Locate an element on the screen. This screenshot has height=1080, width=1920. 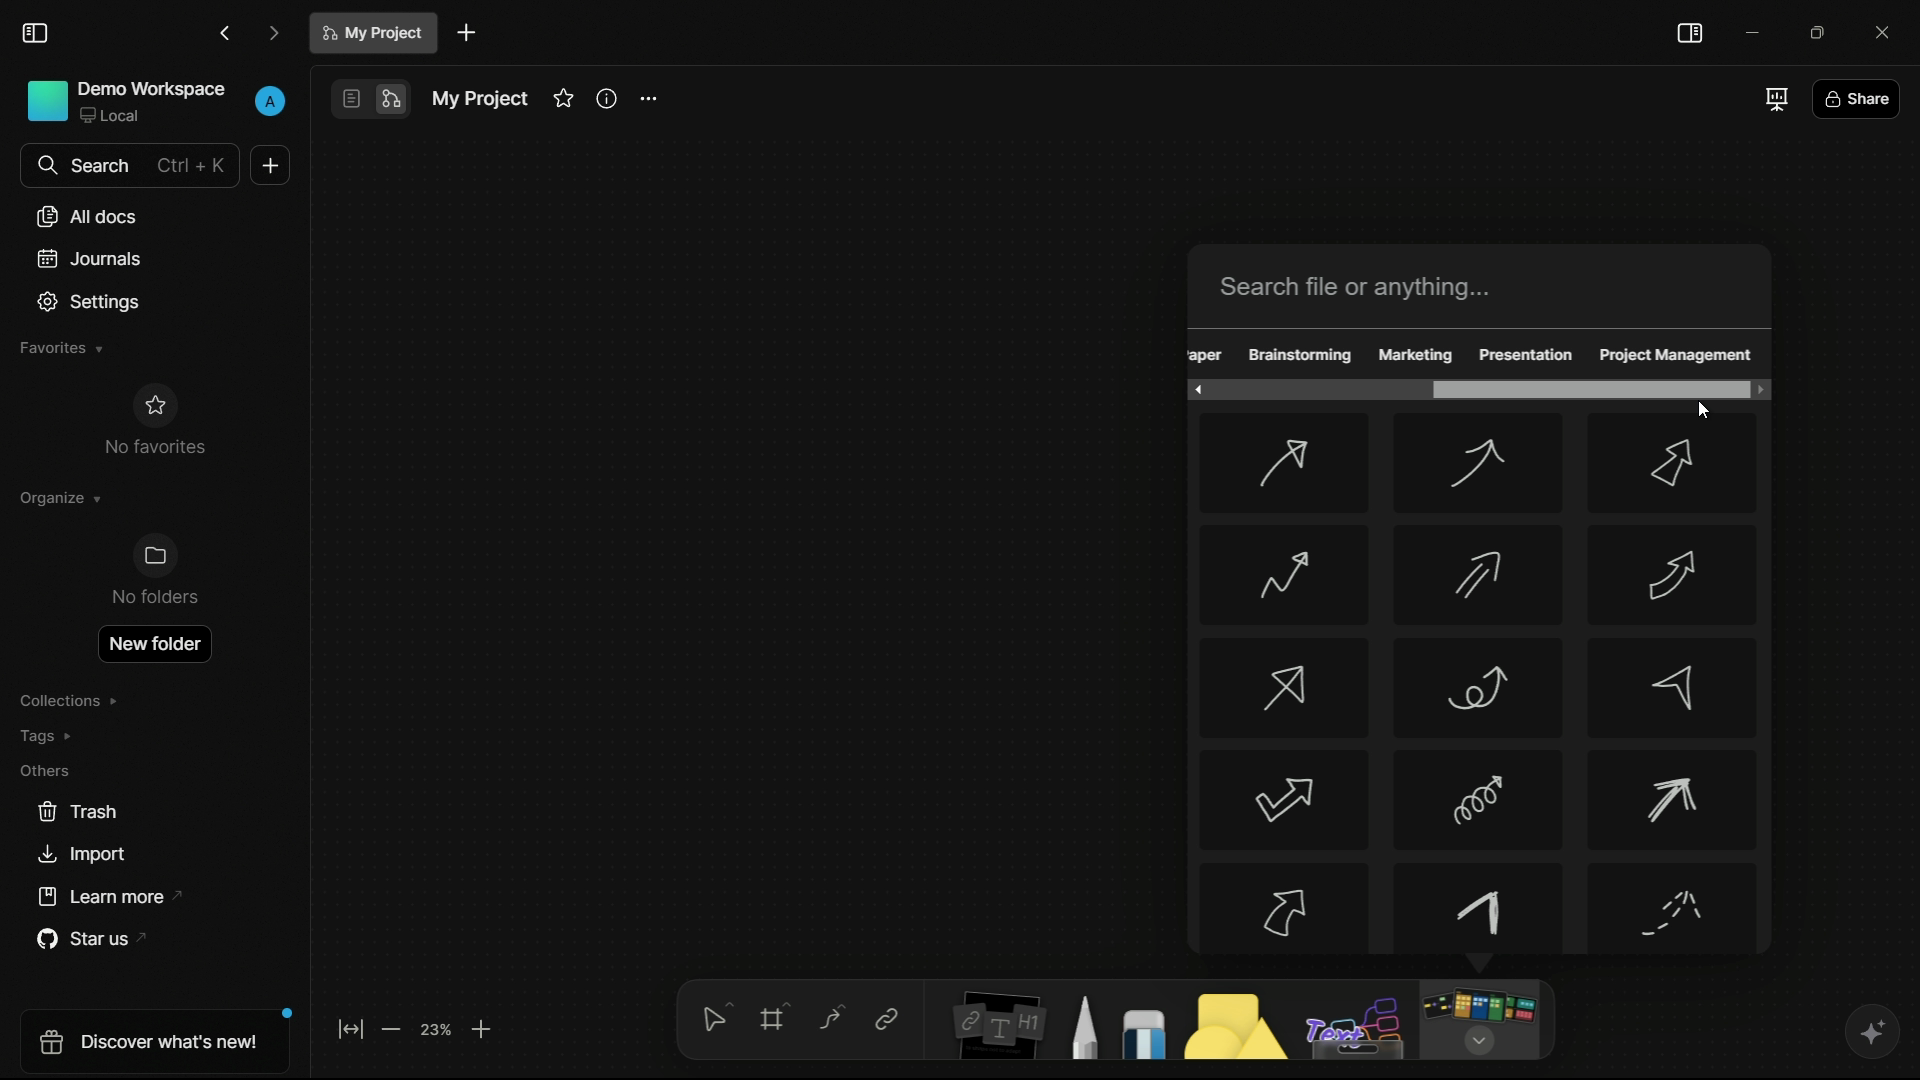
eraser is located at coordinates (1144, 1033).